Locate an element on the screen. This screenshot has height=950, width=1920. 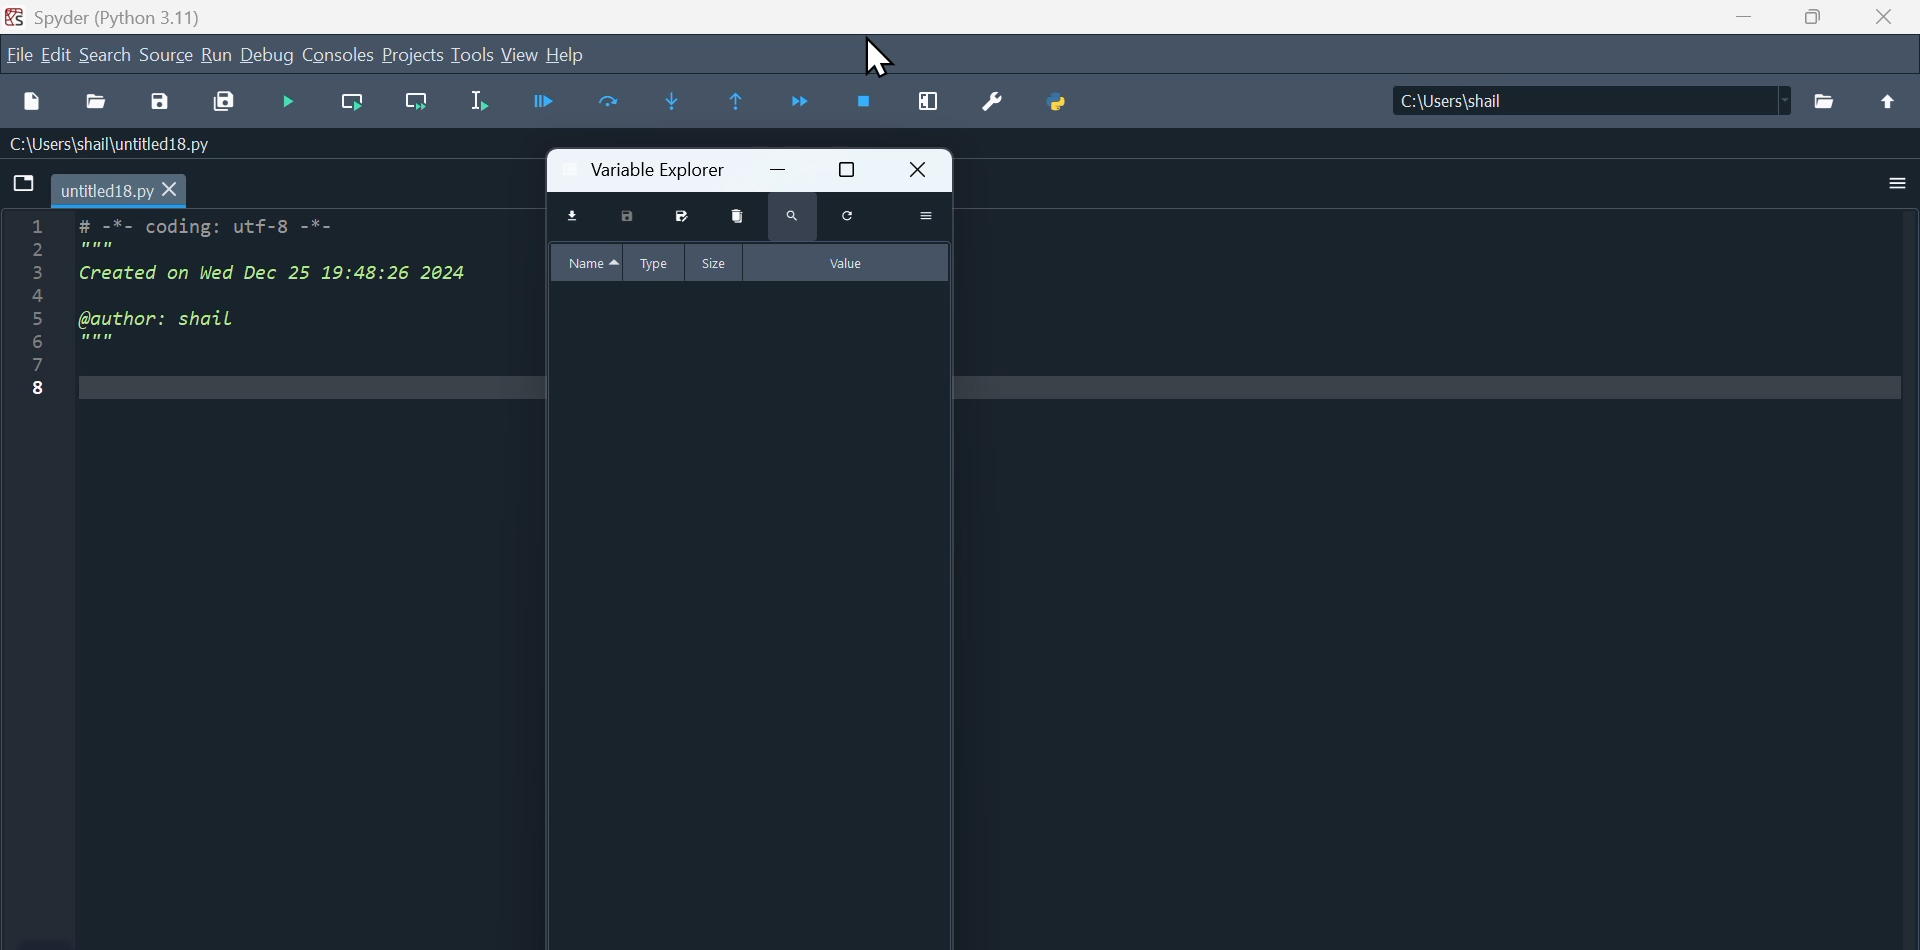
Debugging is located at coordinates (292, 102).